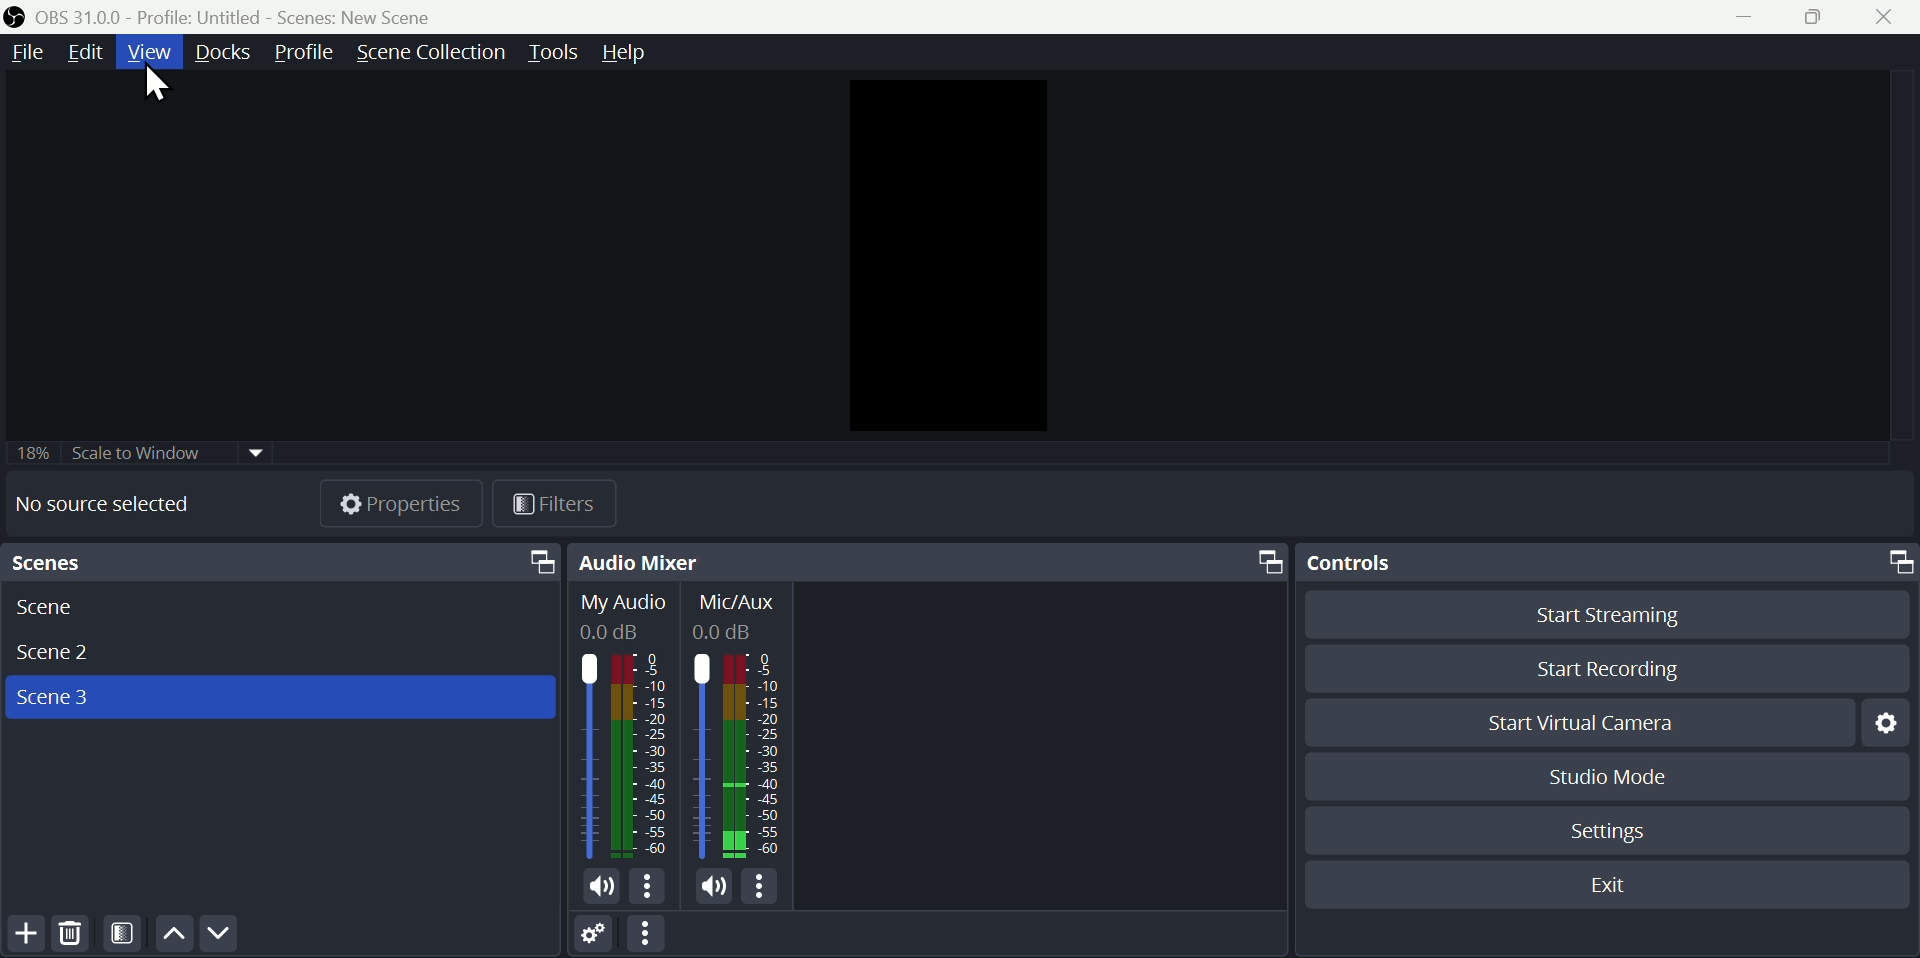  What do you see at coordinates (765, 888) in the screenshot?
I see `More options` at bounding box center [765, 888].